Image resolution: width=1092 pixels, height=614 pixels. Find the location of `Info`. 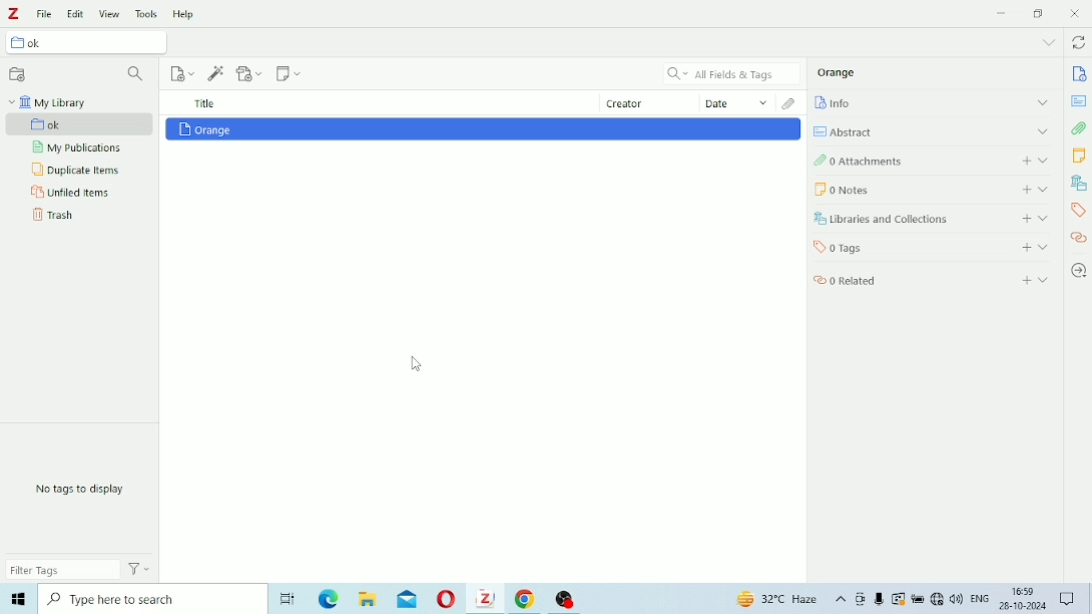

Info is located at coordinates (1080, 74).